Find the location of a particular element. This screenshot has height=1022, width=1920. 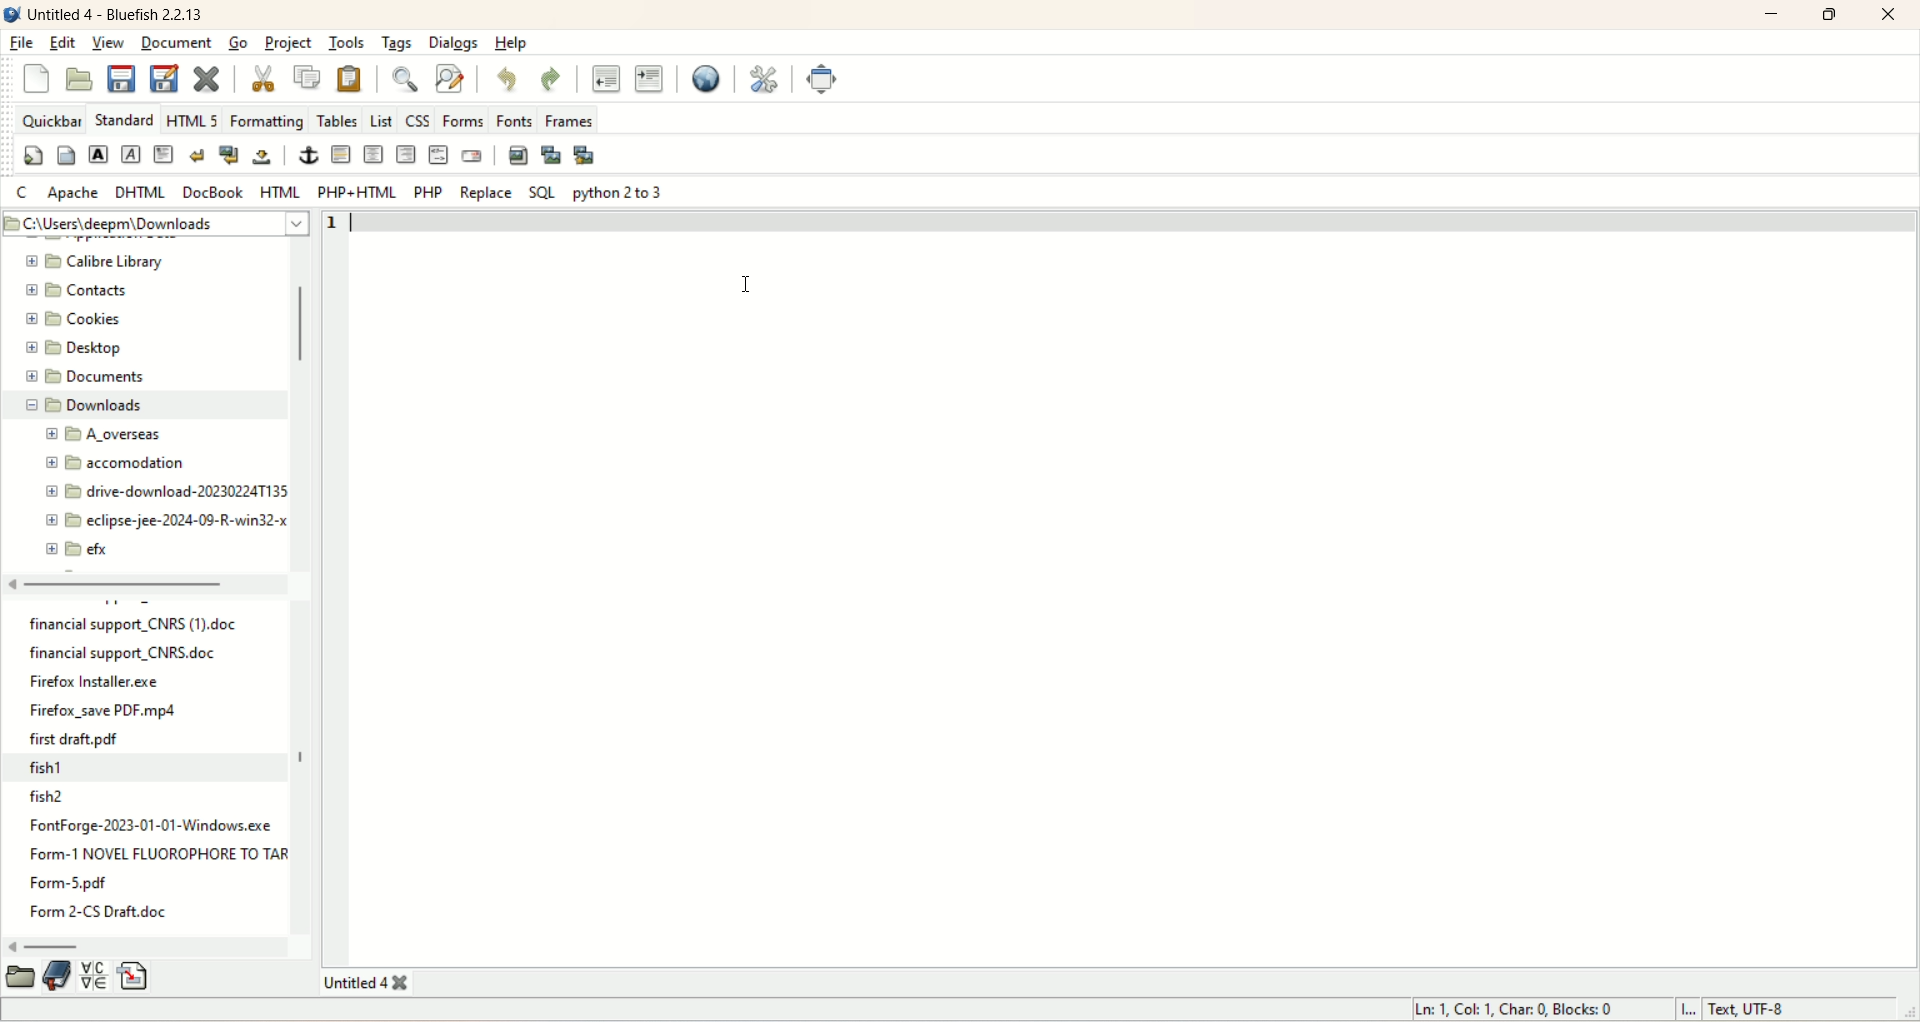

text is located at coordinates (136, 681).